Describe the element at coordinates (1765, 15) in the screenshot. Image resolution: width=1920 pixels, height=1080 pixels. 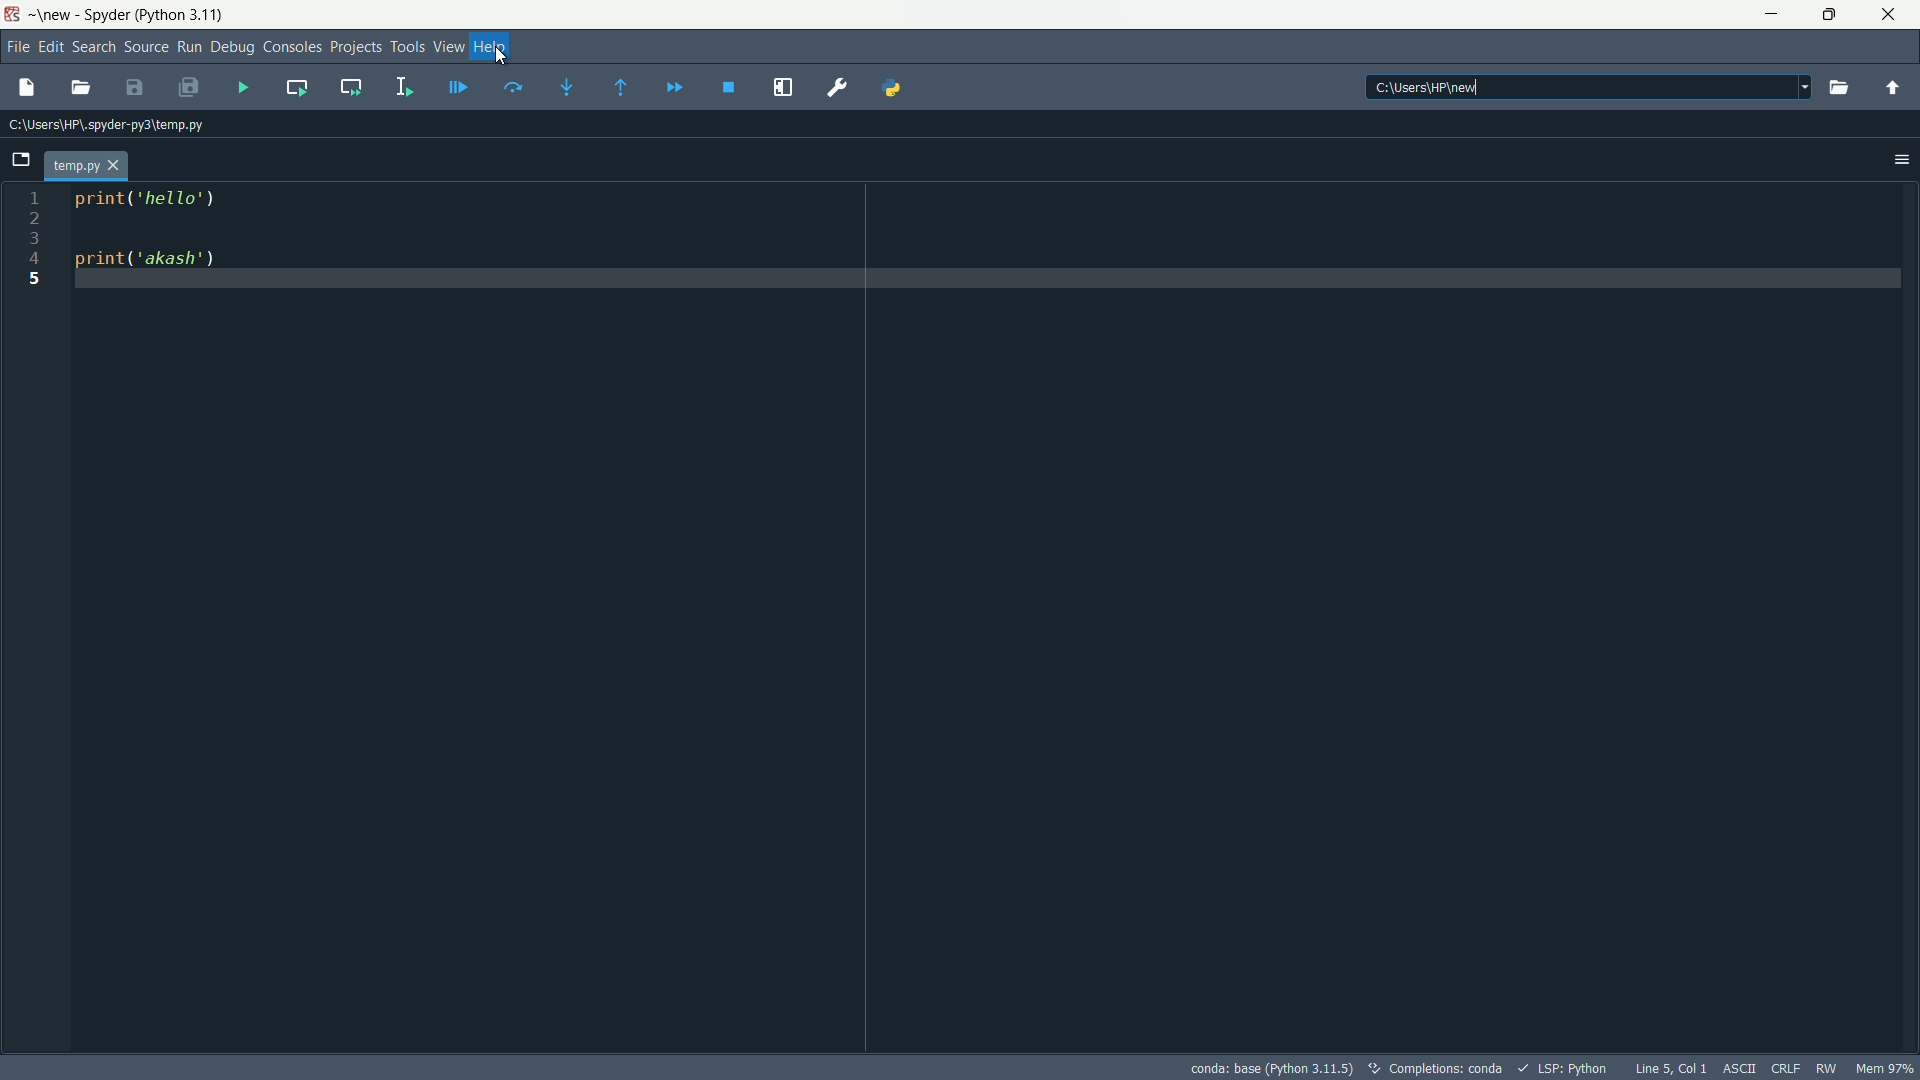
I see `minimize` at that location.